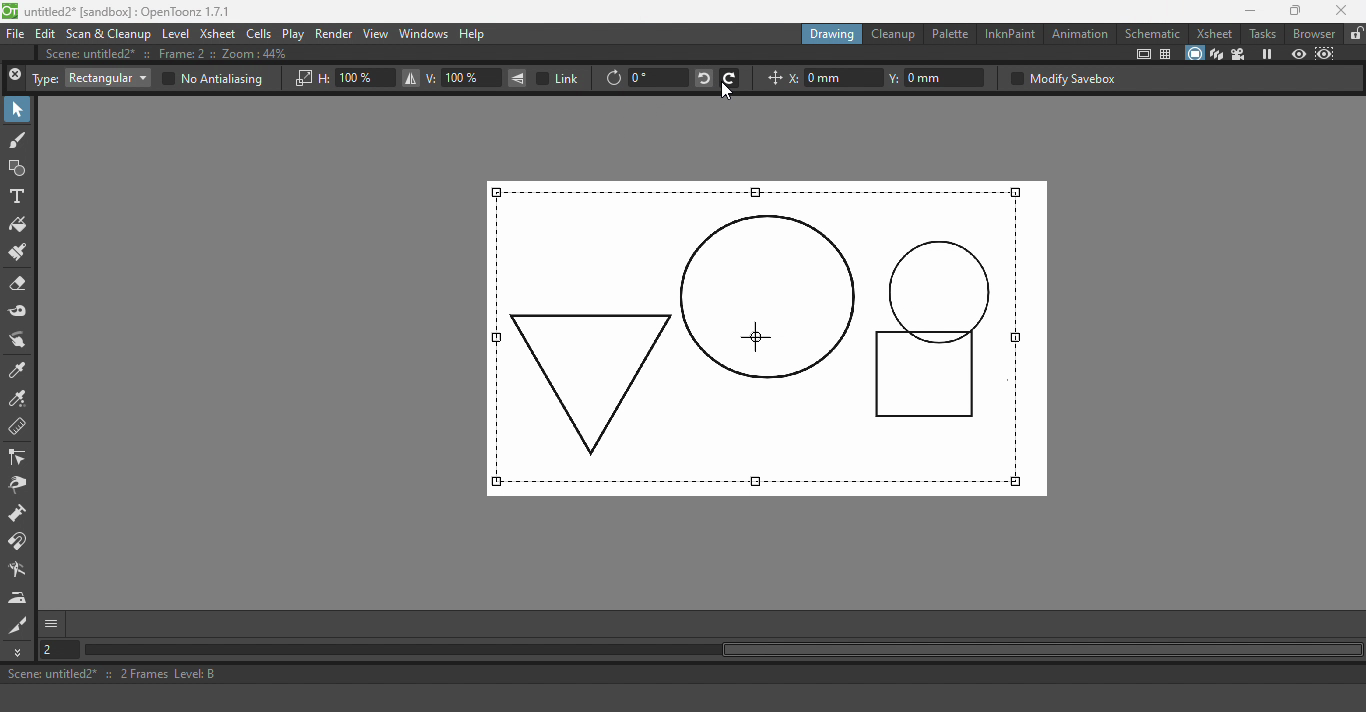 The width and height of the screenshot is (1366, 712). Describe the element at coordinates (1154, 32) in the screenshot. I see `Schematic` at that location.